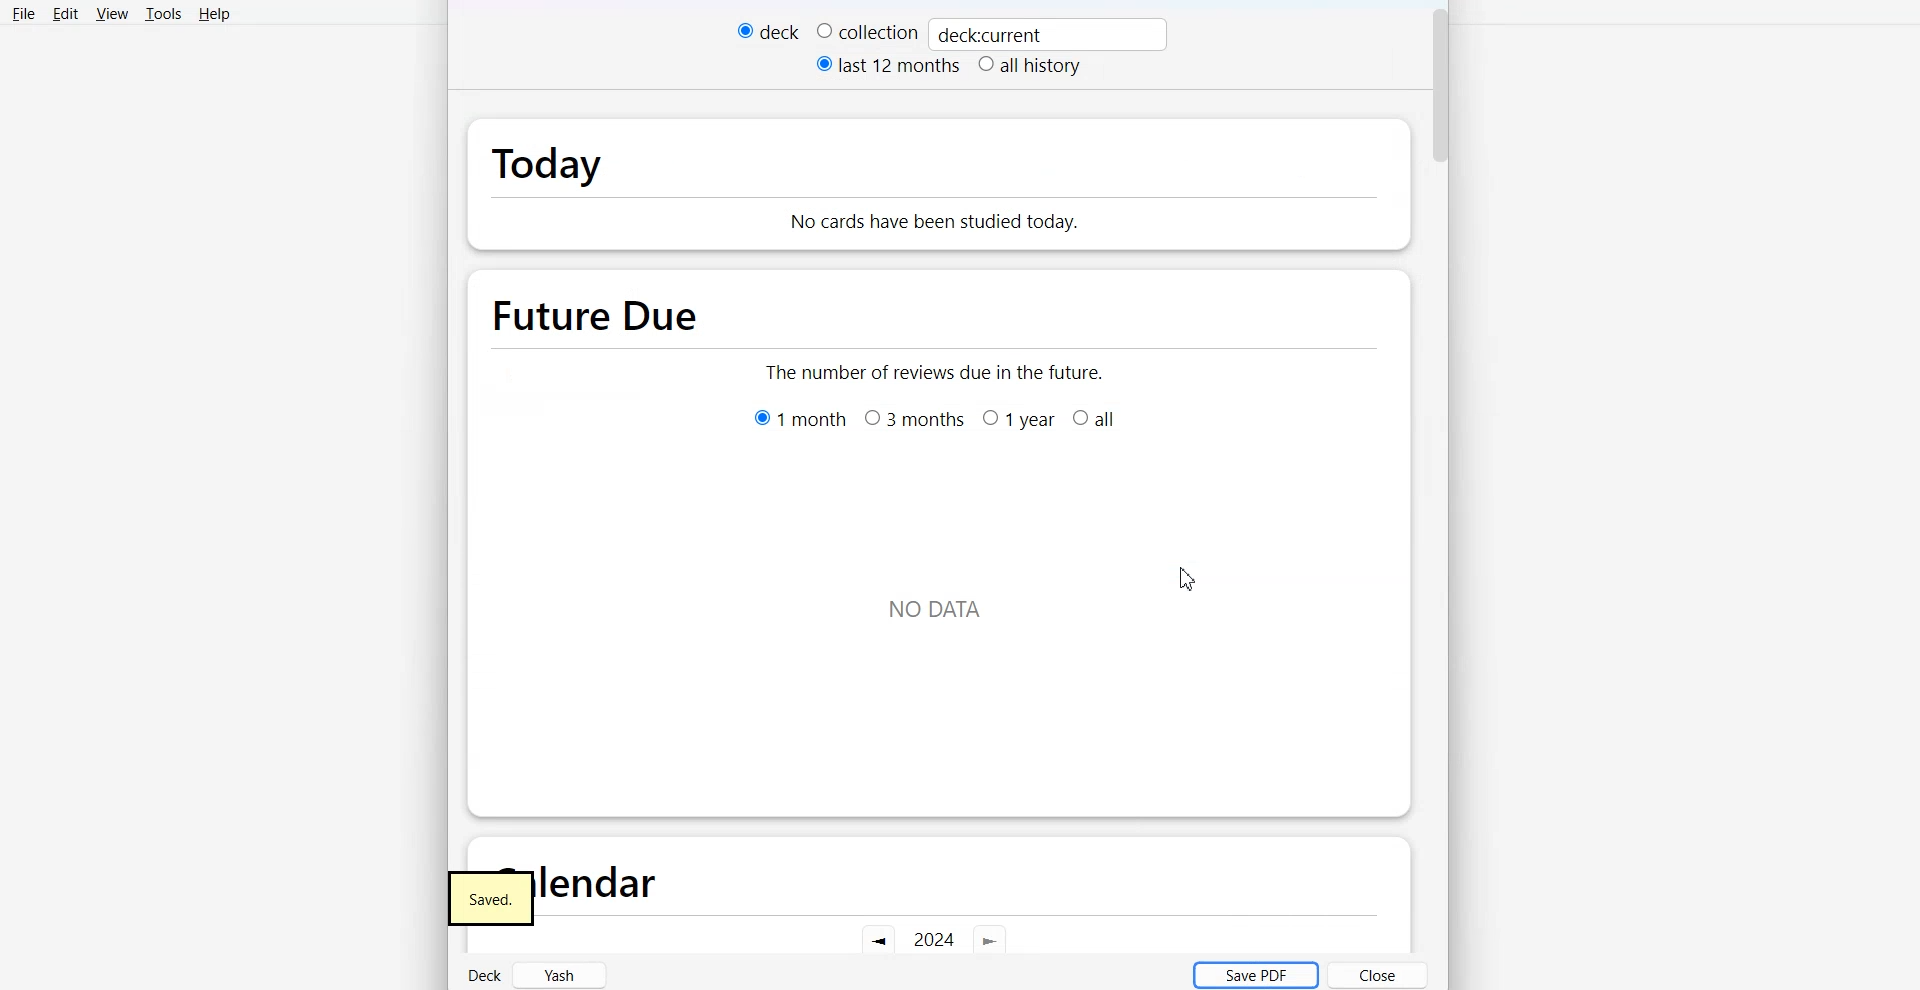 Image resolution: width=1920 pixels, height=990 pixels. Describe the element at coordinates (1029, 67) in the screenshot. I see `All History` at that location.